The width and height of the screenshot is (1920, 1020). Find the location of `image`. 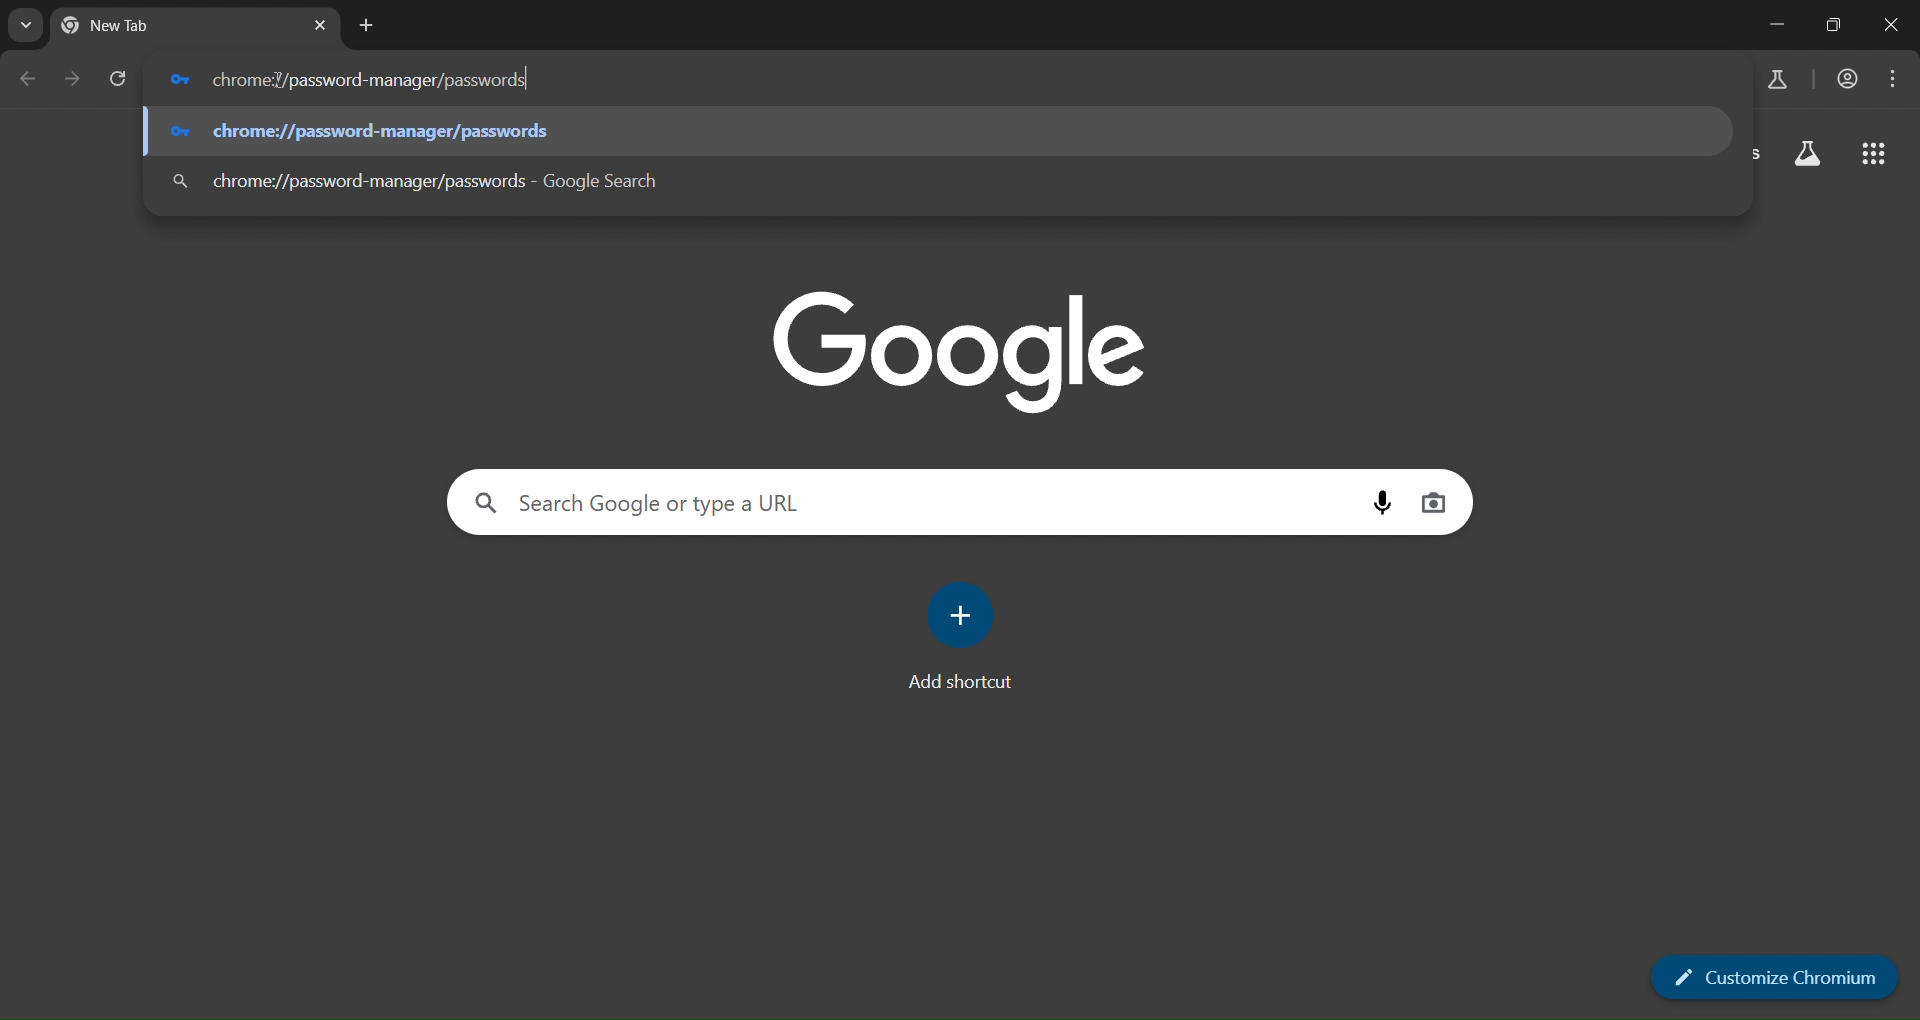

image is located at coordinates (976, 348).